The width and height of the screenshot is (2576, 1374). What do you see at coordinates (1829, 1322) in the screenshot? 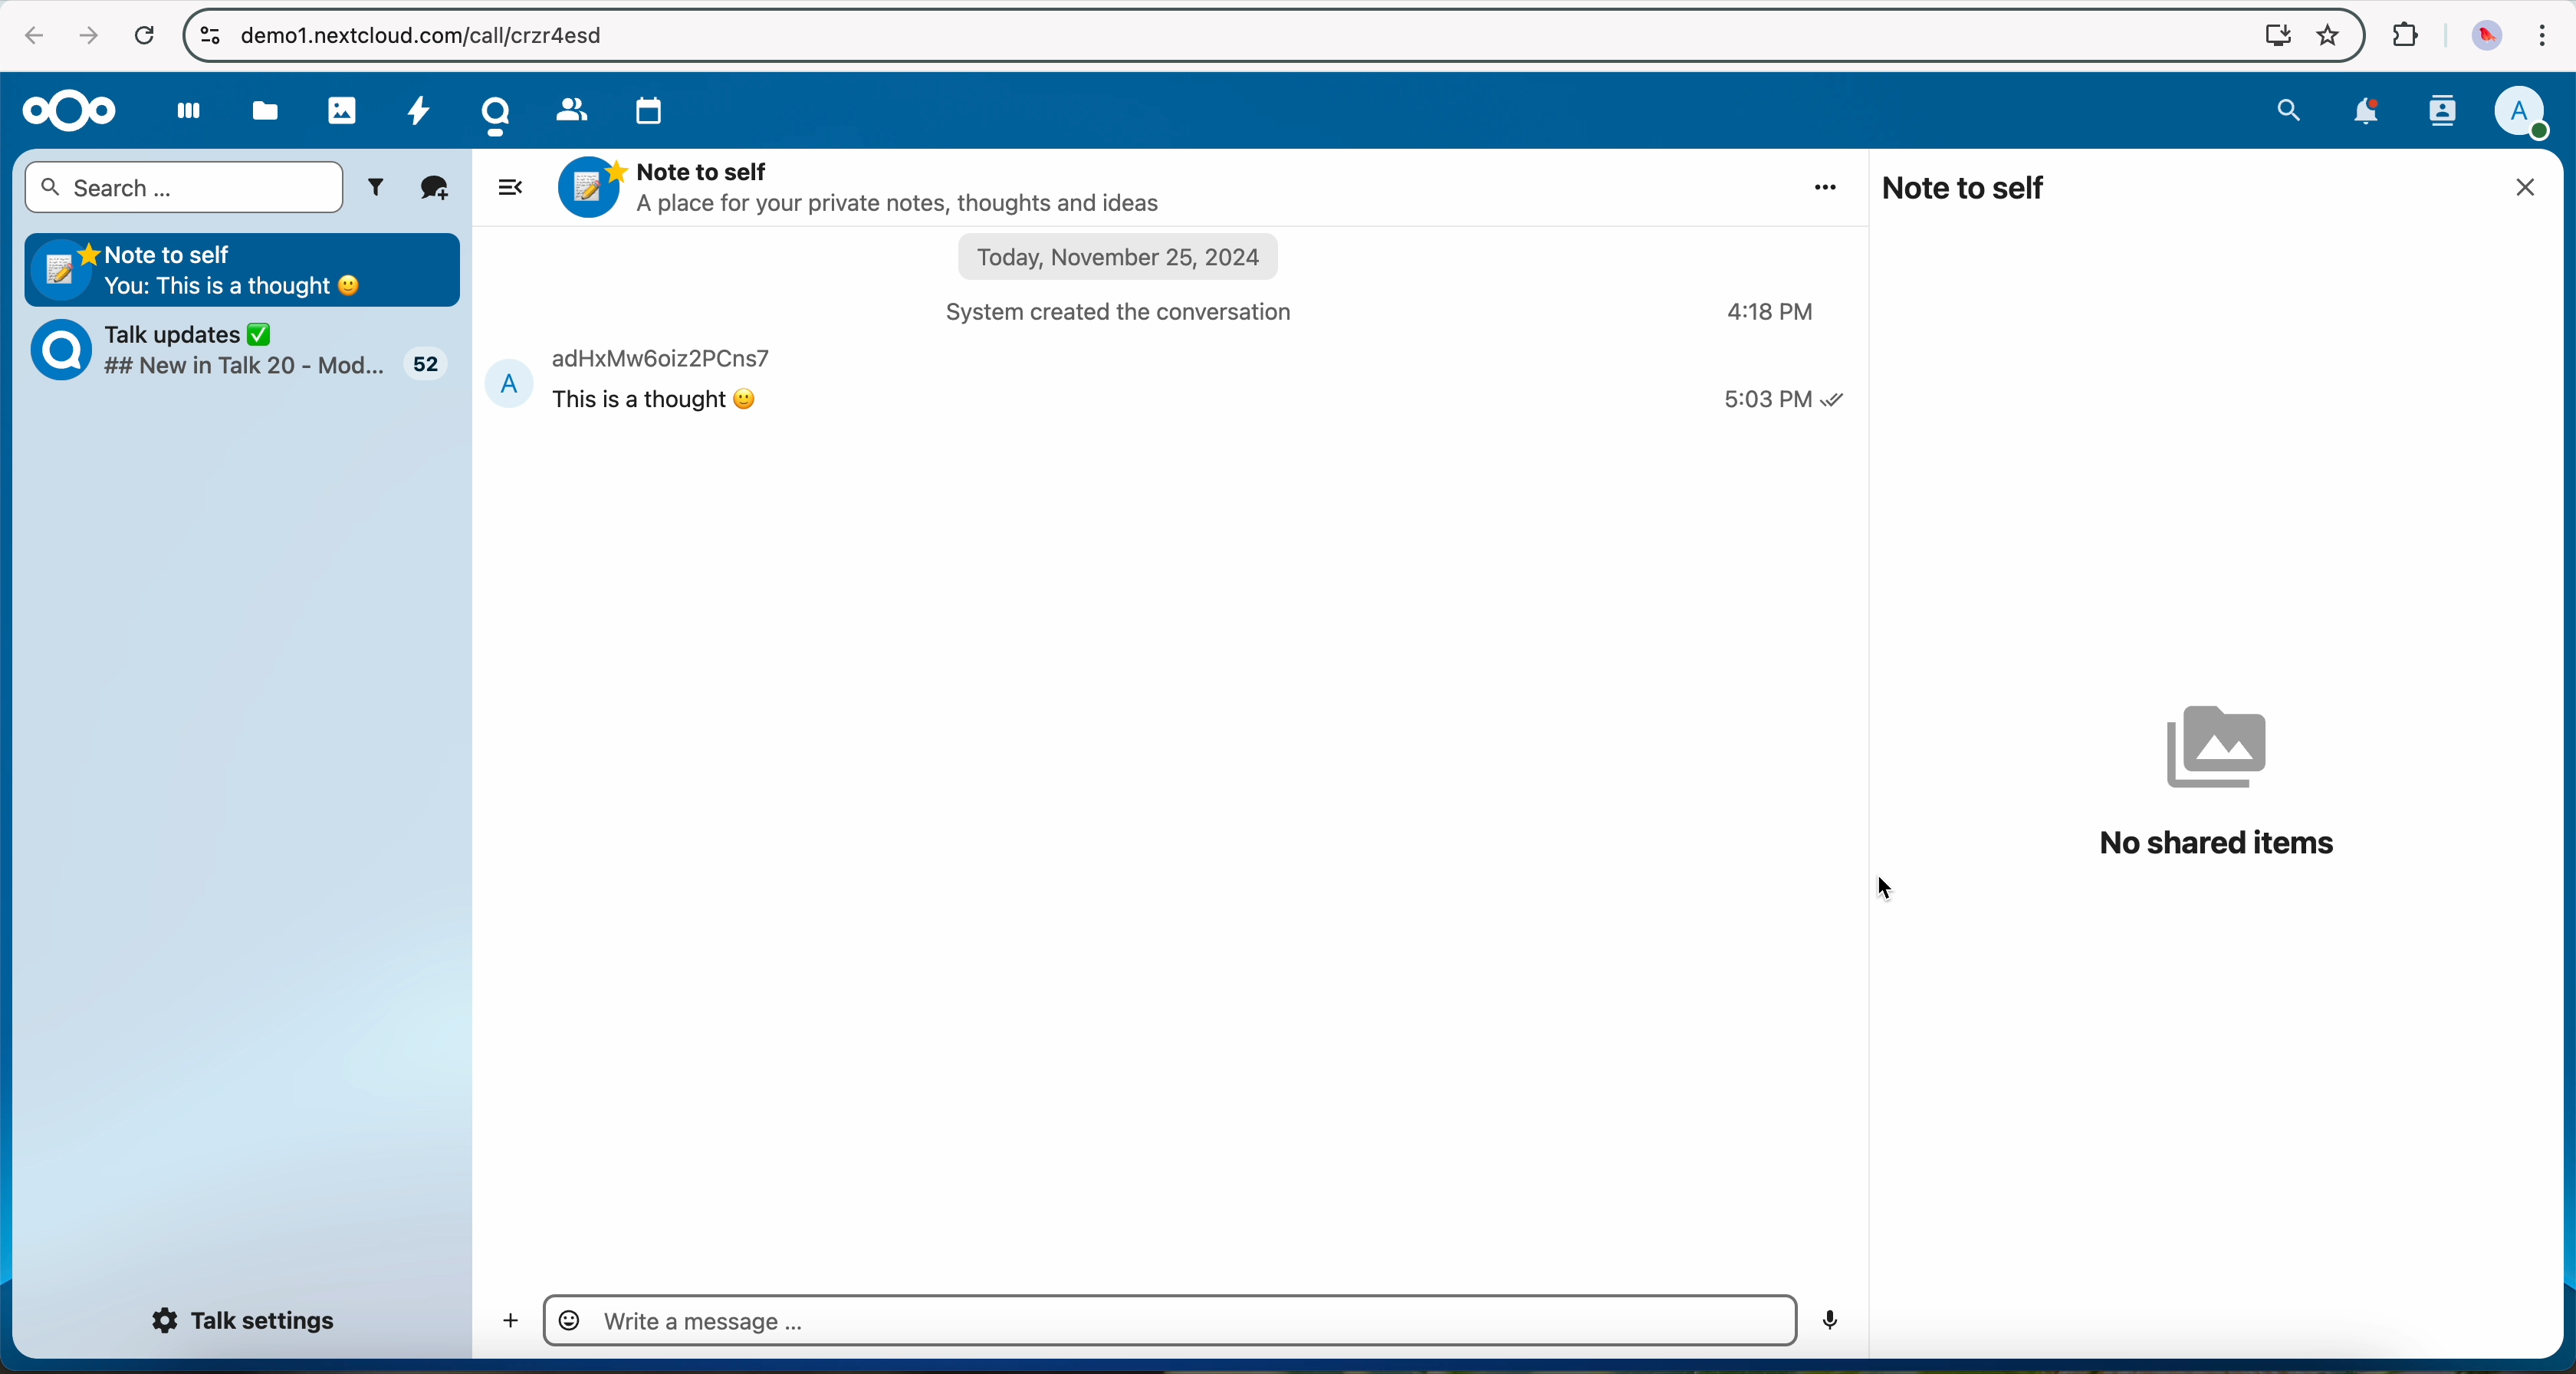
I see `voice record` at bounding box center [1829, 1322].